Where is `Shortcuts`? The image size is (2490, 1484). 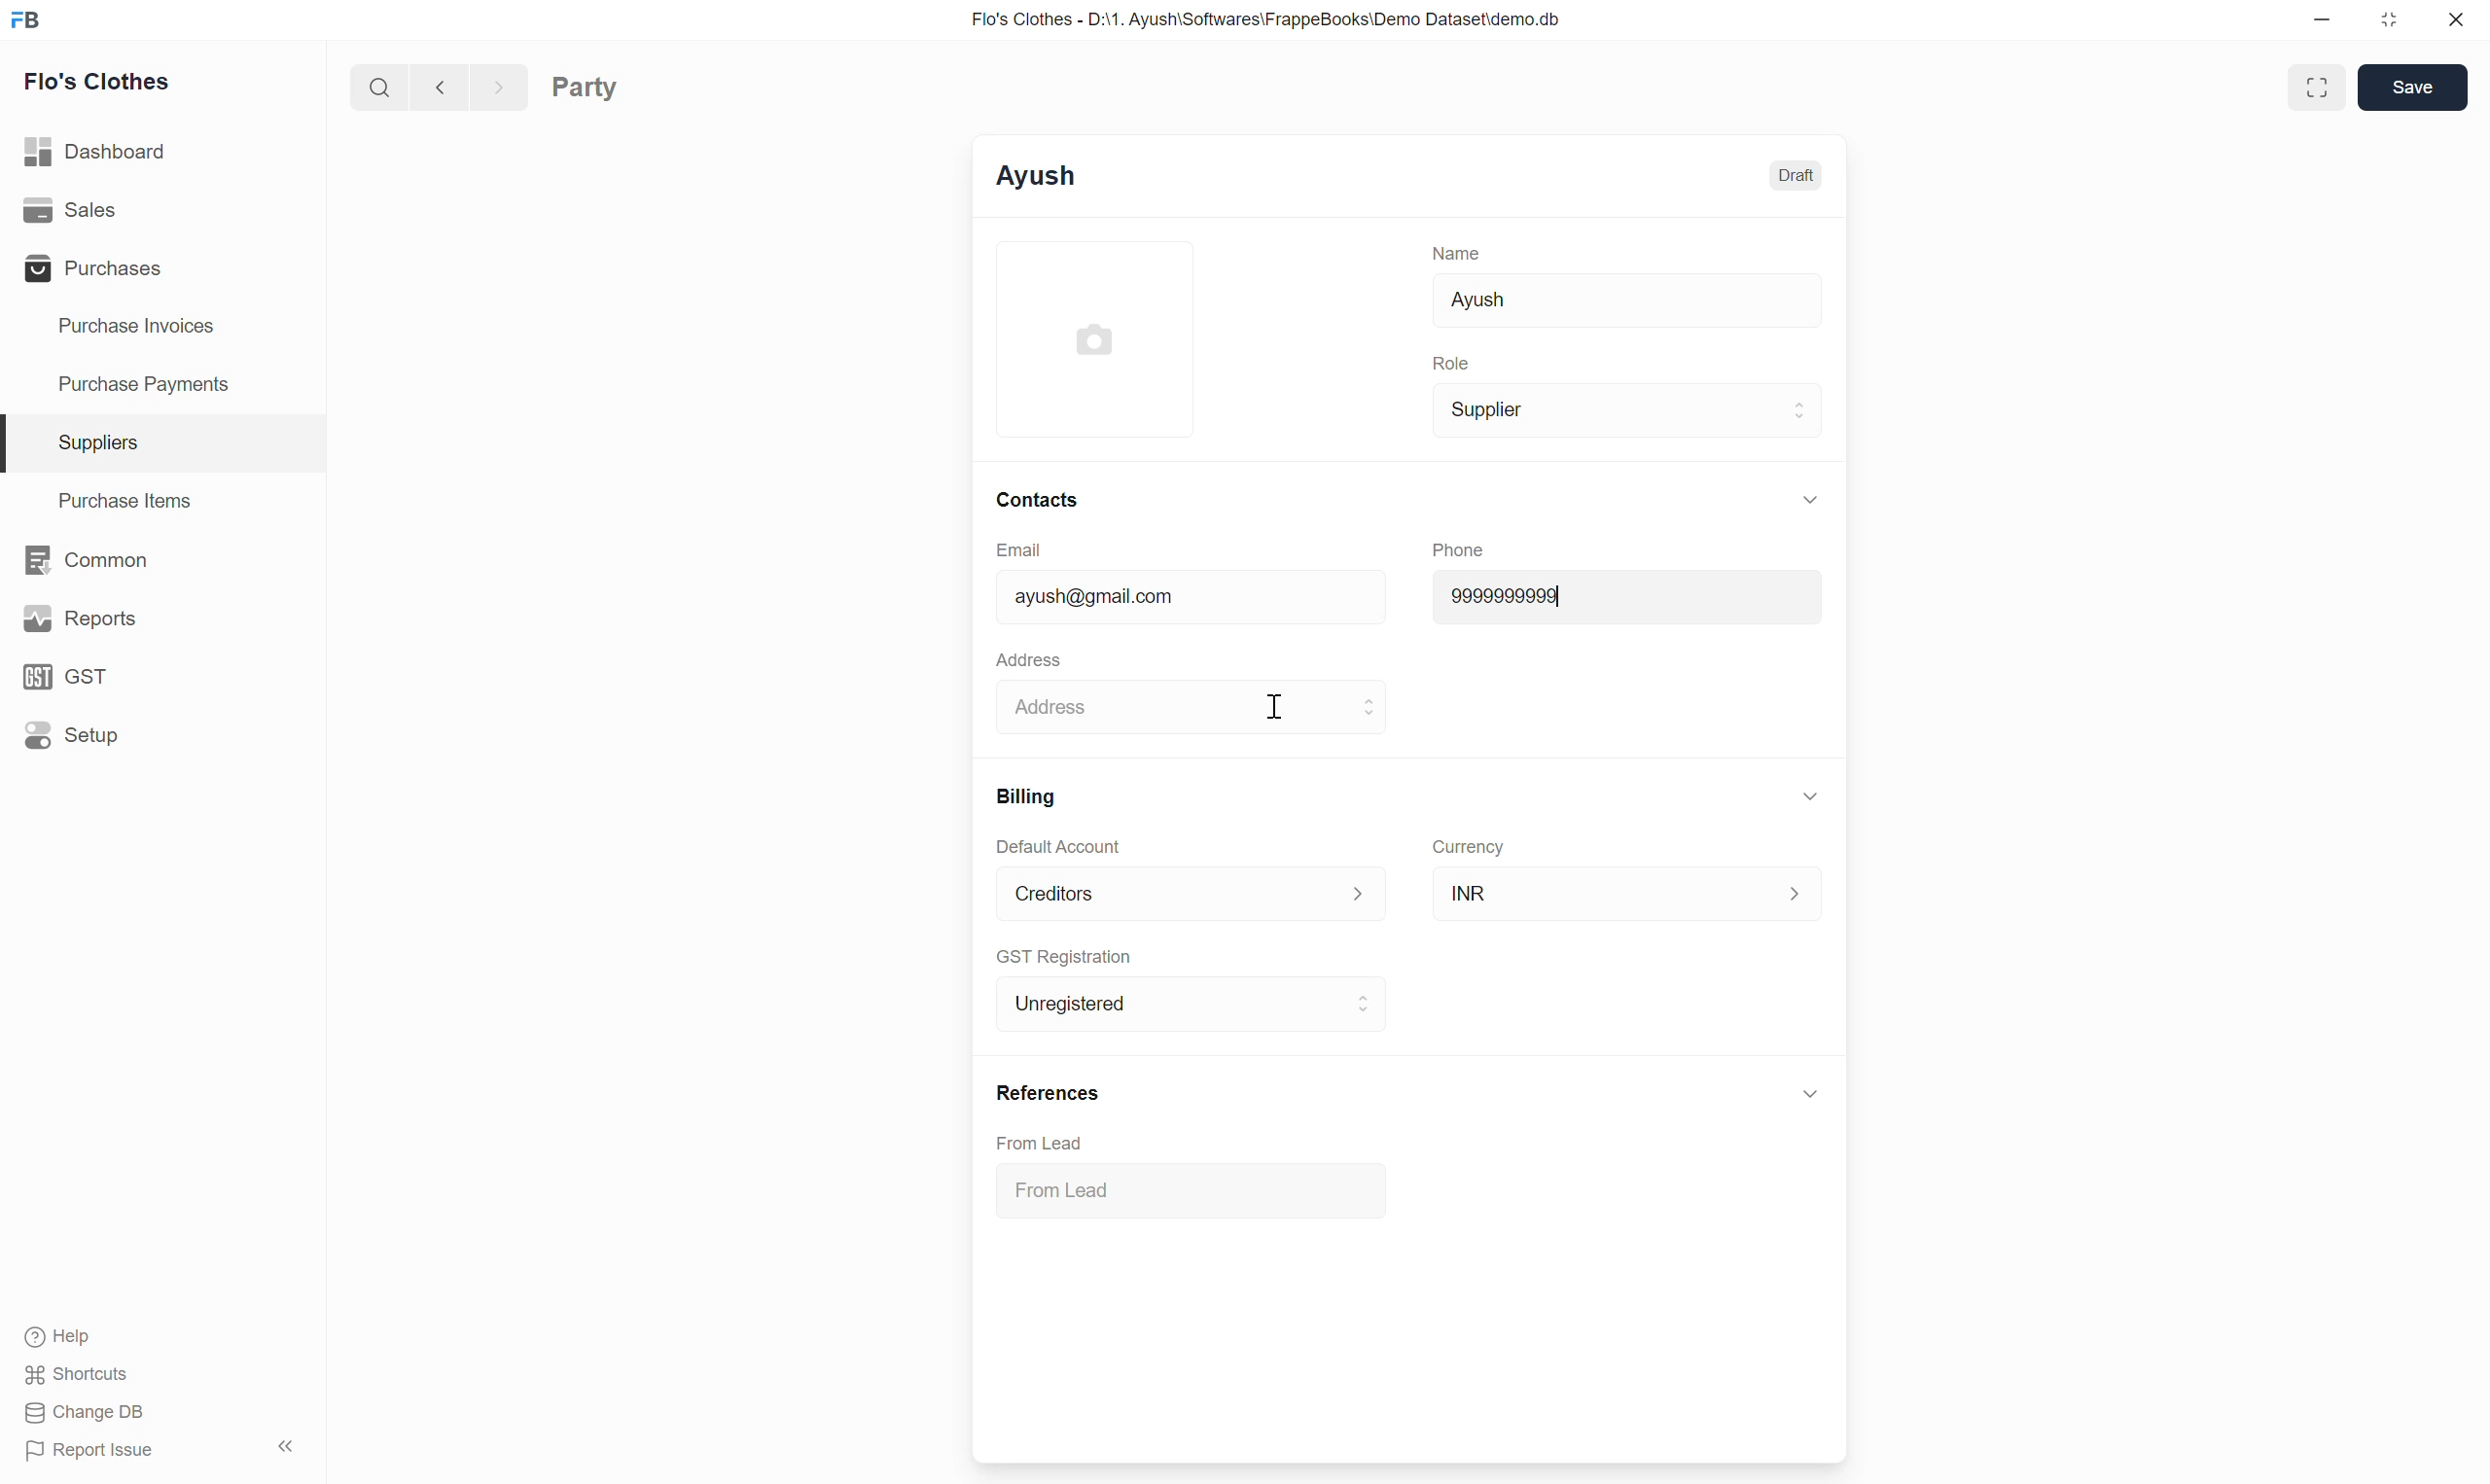 Shortcuts is located at coordinates (78, 1374).